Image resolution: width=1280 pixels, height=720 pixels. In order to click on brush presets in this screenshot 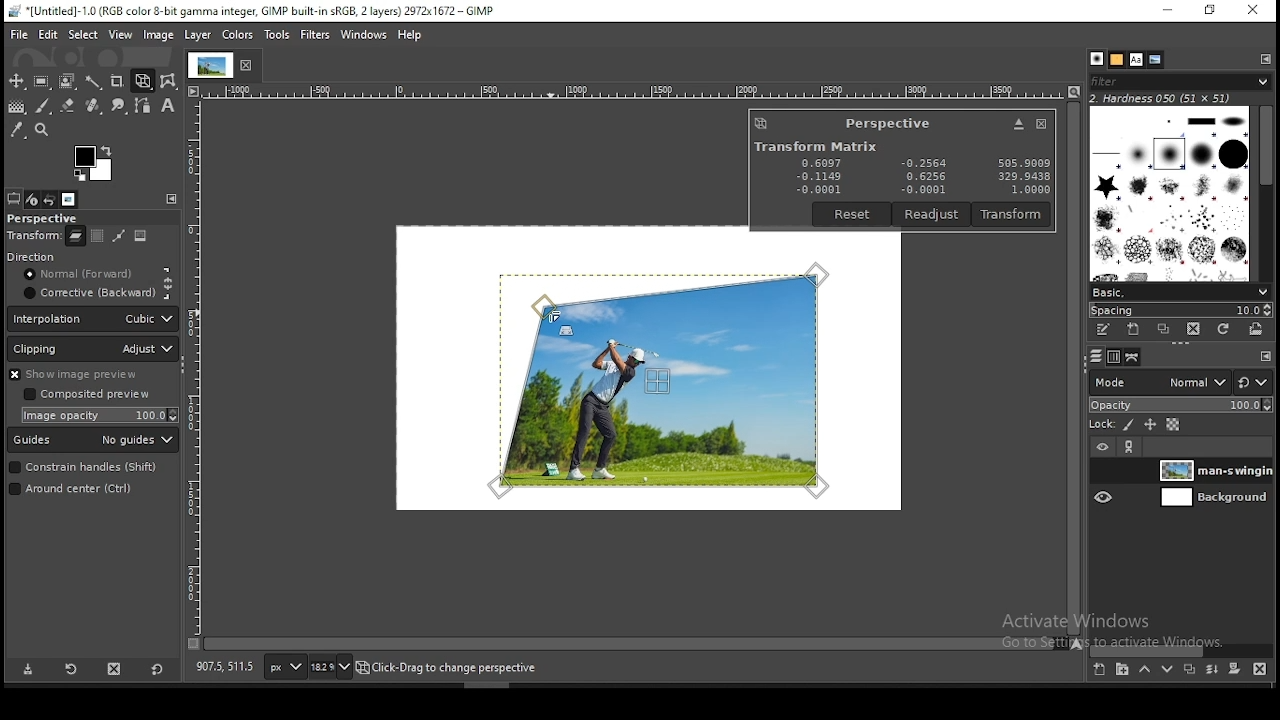, I will do `click(1180, 292)`.